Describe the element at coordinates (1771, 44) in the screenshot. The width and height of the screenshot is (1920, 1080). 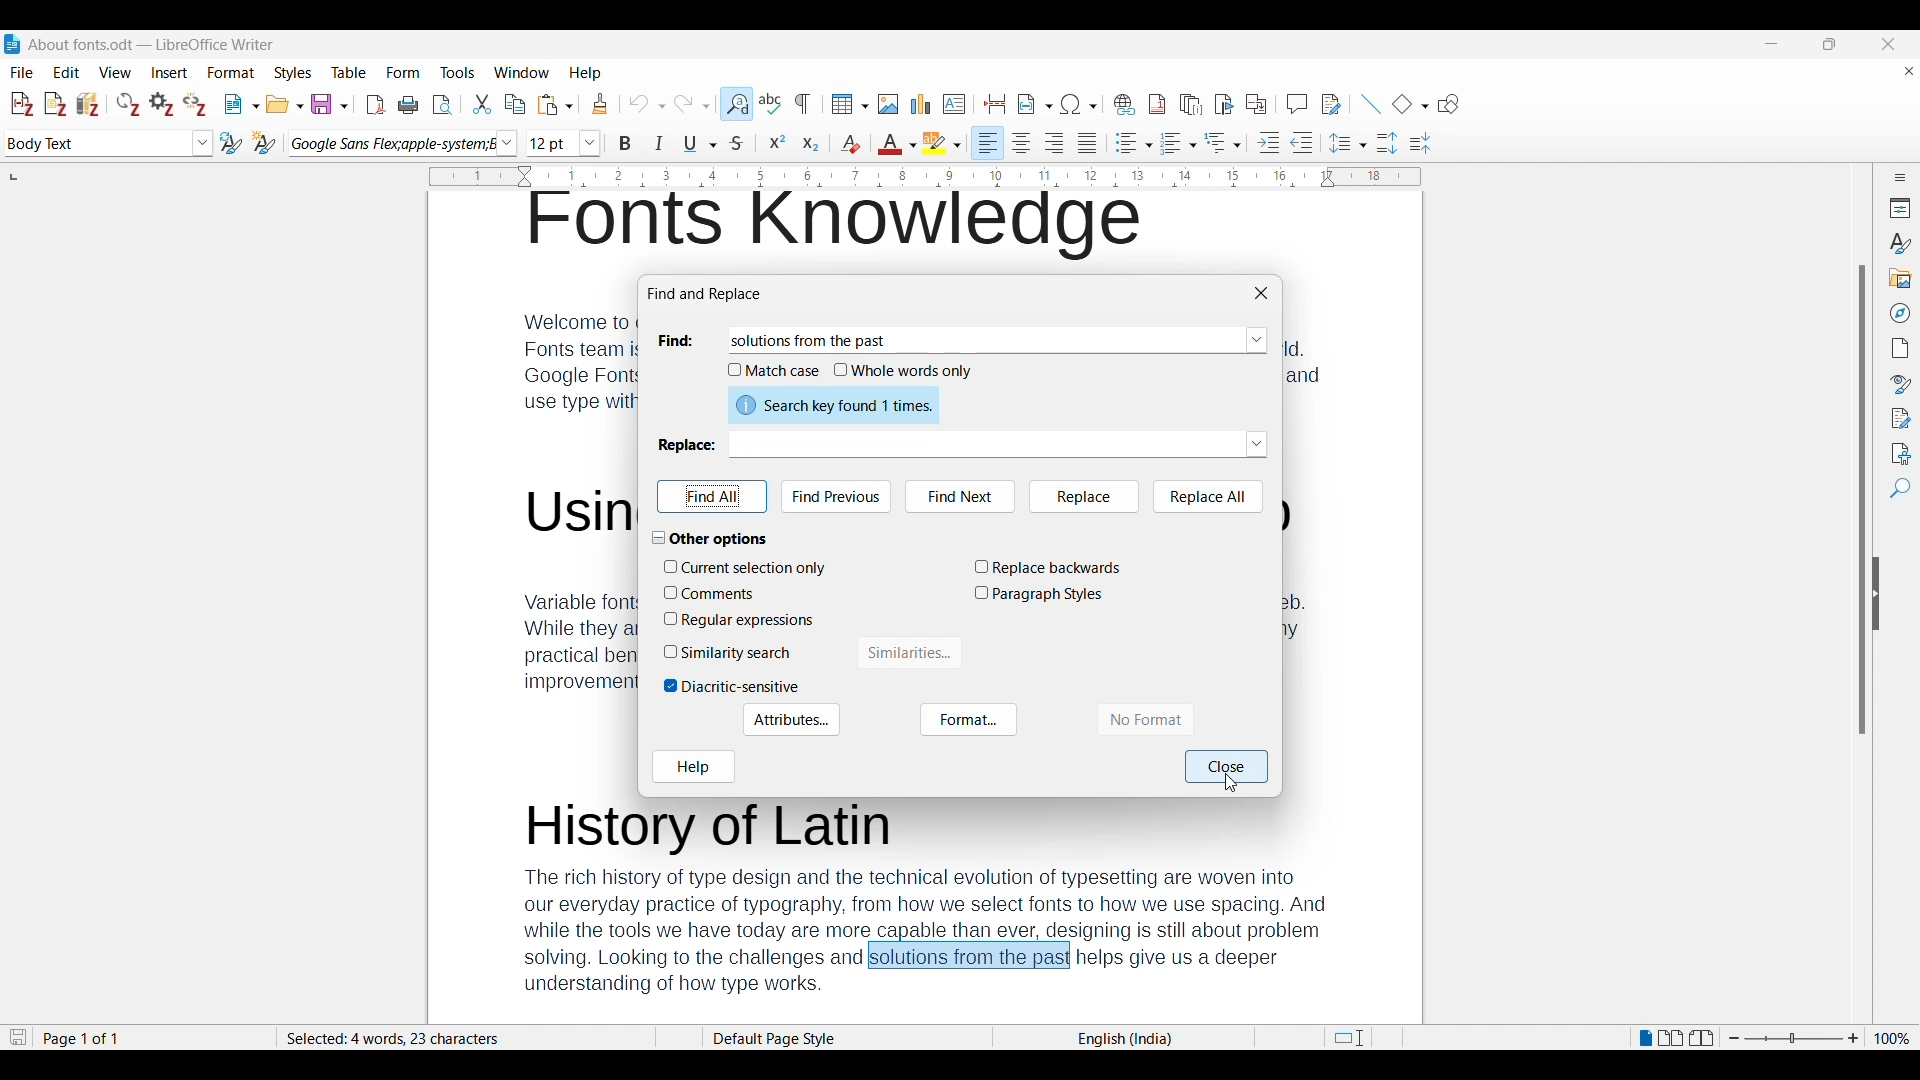
I see `Minimize` at that location.